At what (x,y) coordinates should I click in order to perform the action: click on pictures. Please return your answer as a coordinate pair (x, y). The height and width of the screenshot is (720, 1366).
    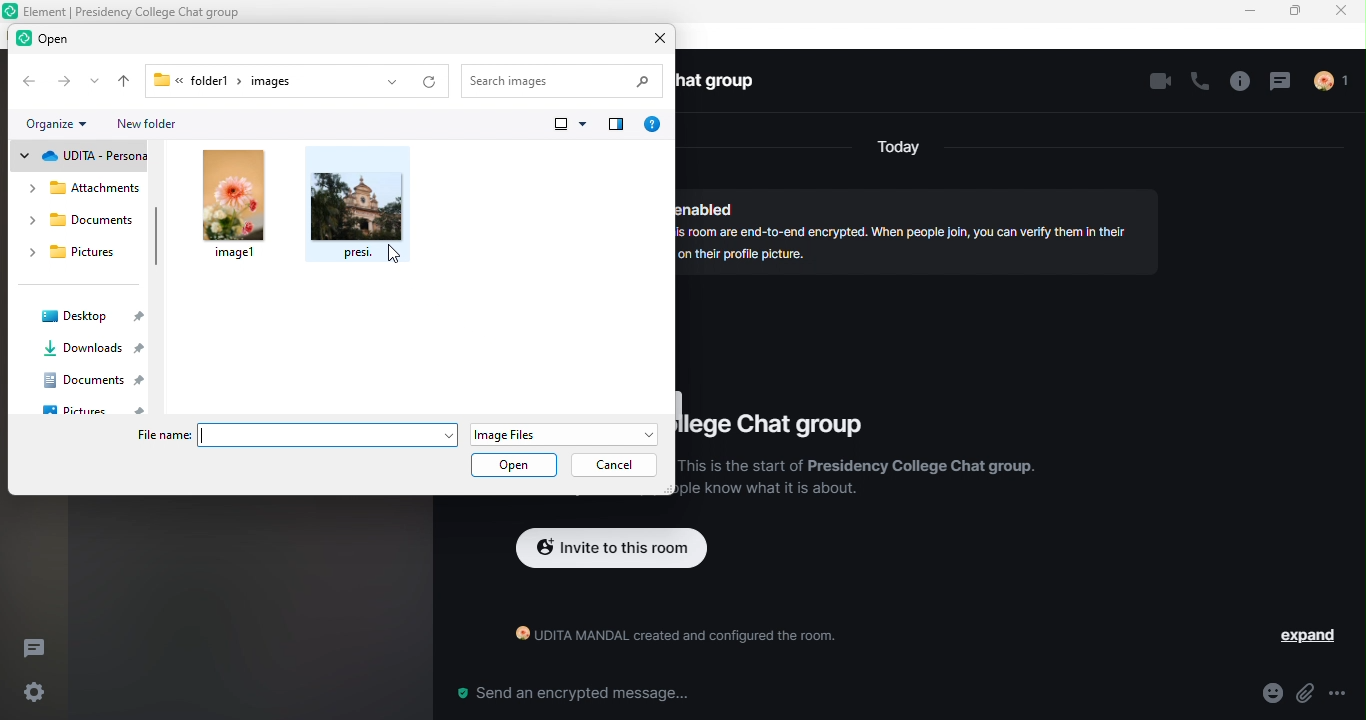
    Looking at the image, I should click on (98, 409).